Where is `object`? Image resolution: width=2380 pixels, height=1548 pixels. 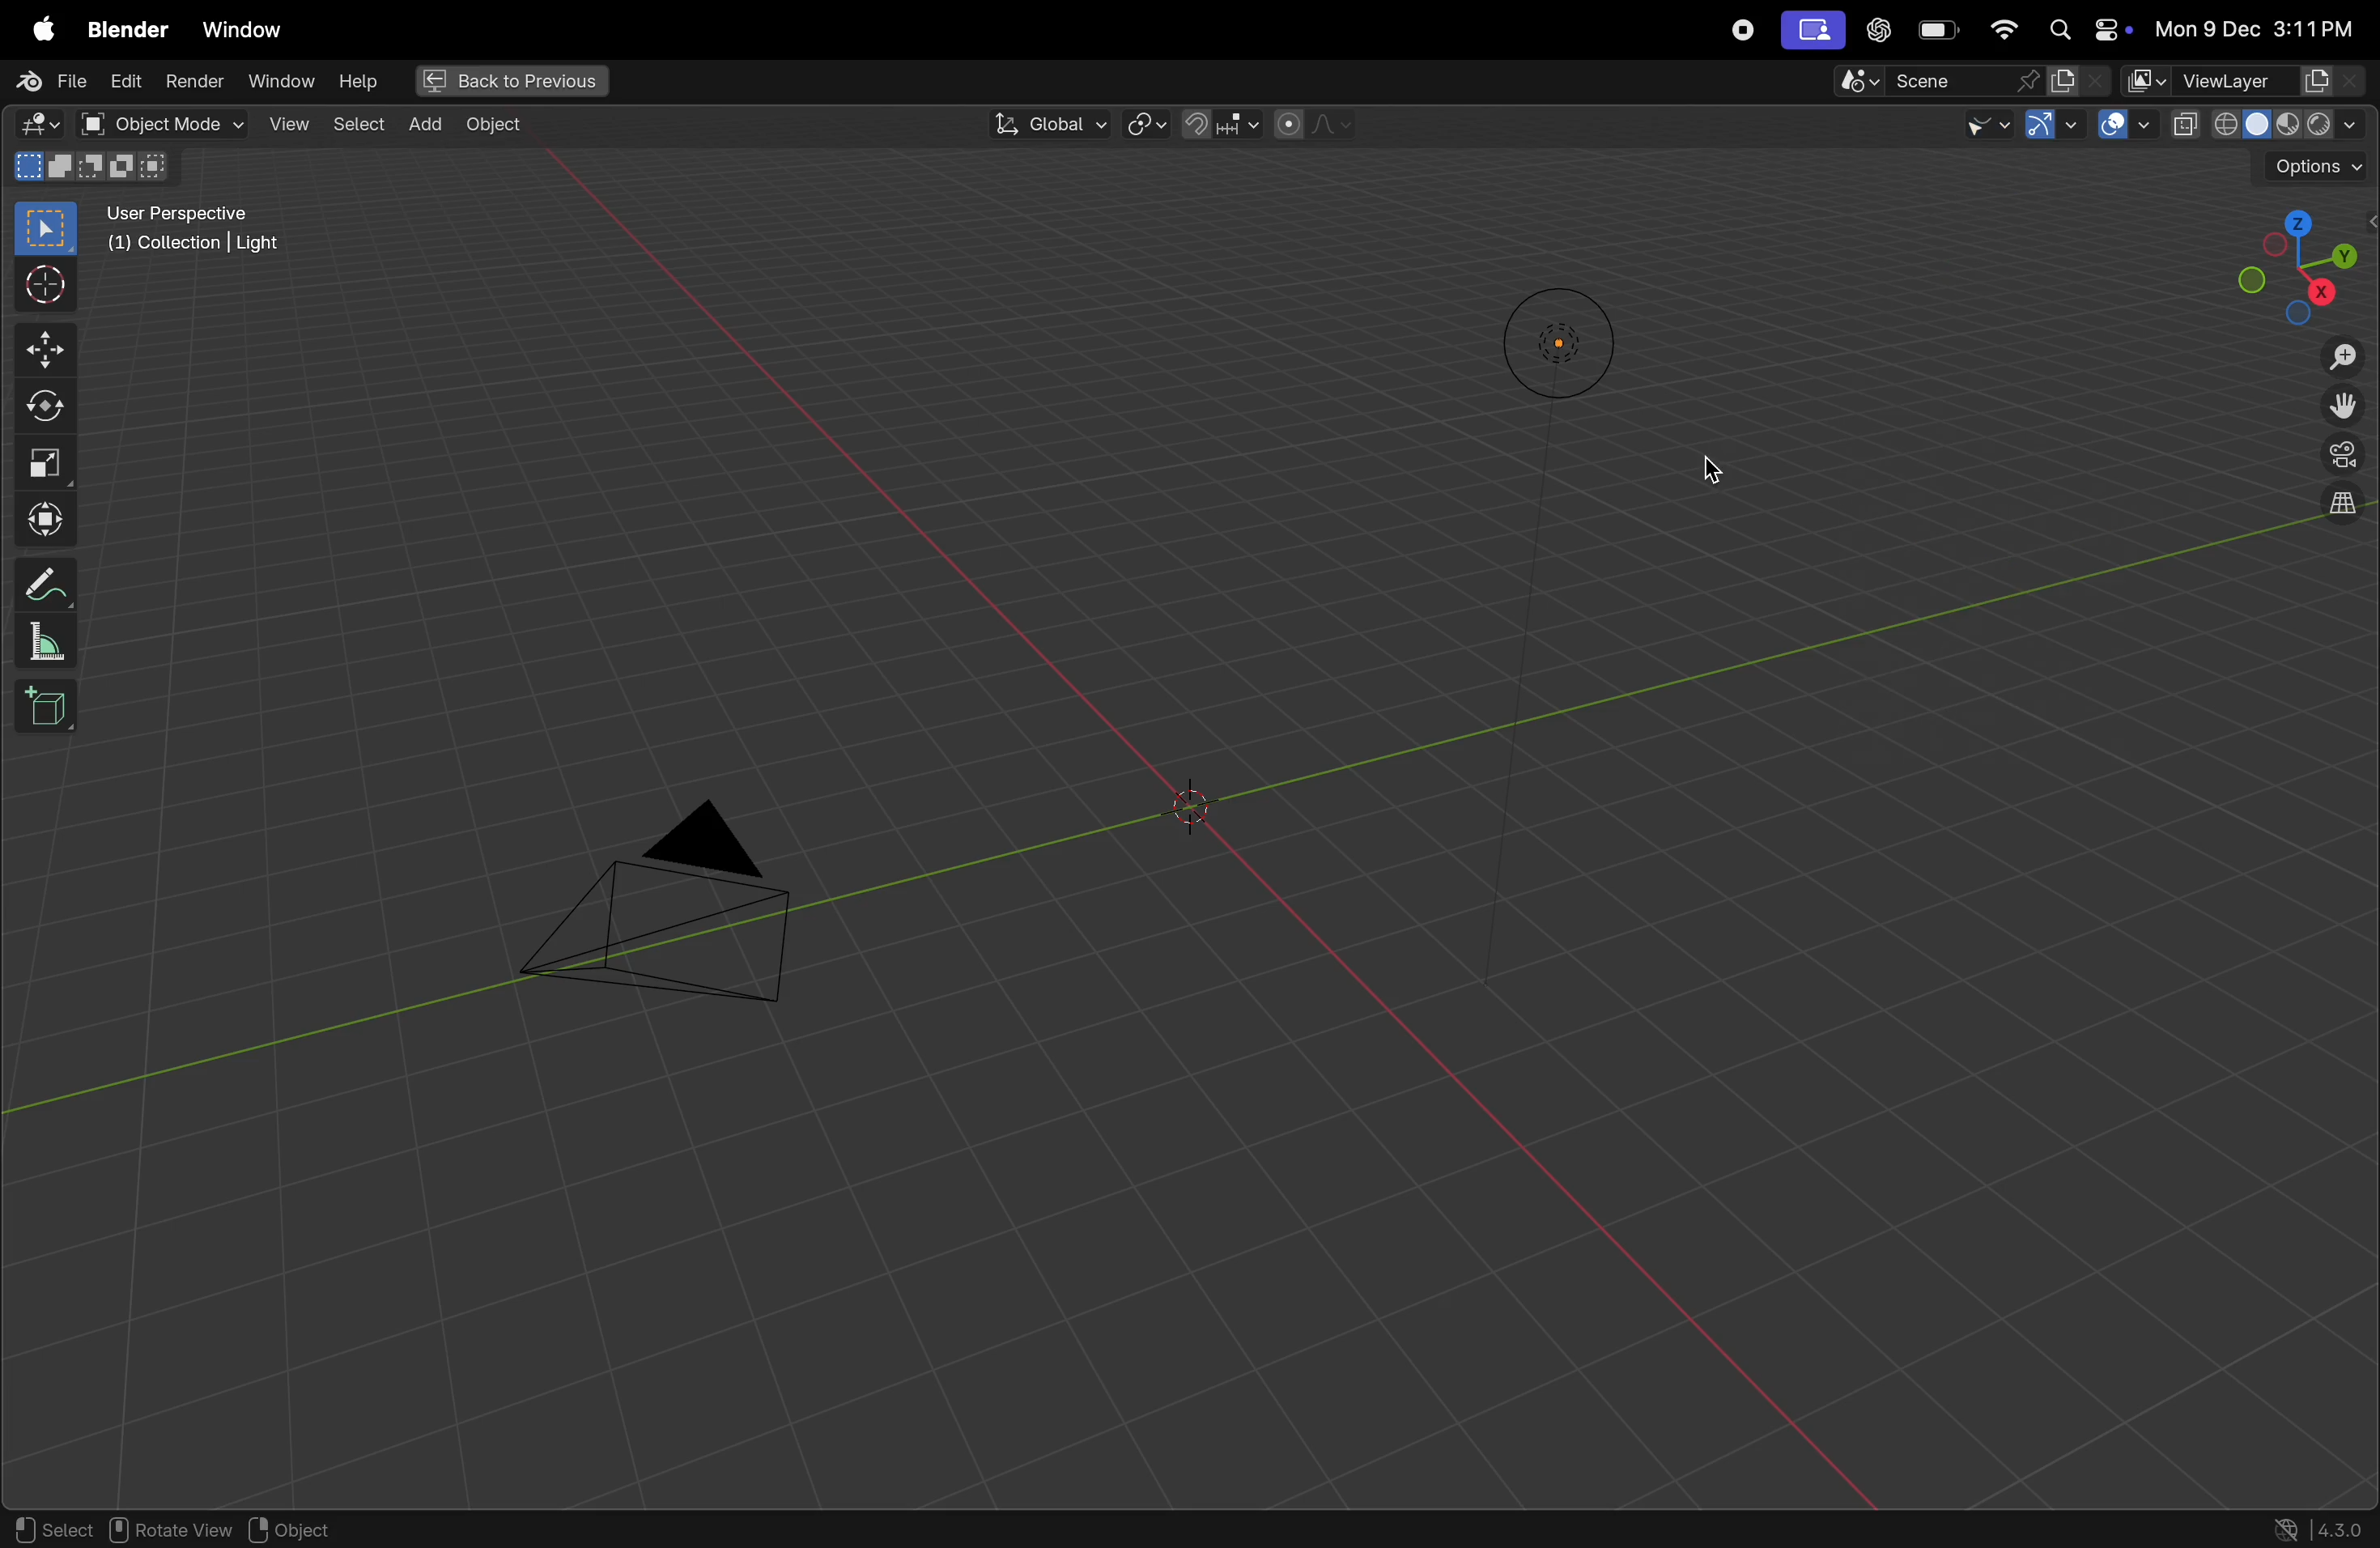 object is located at coordinates (493, 129).